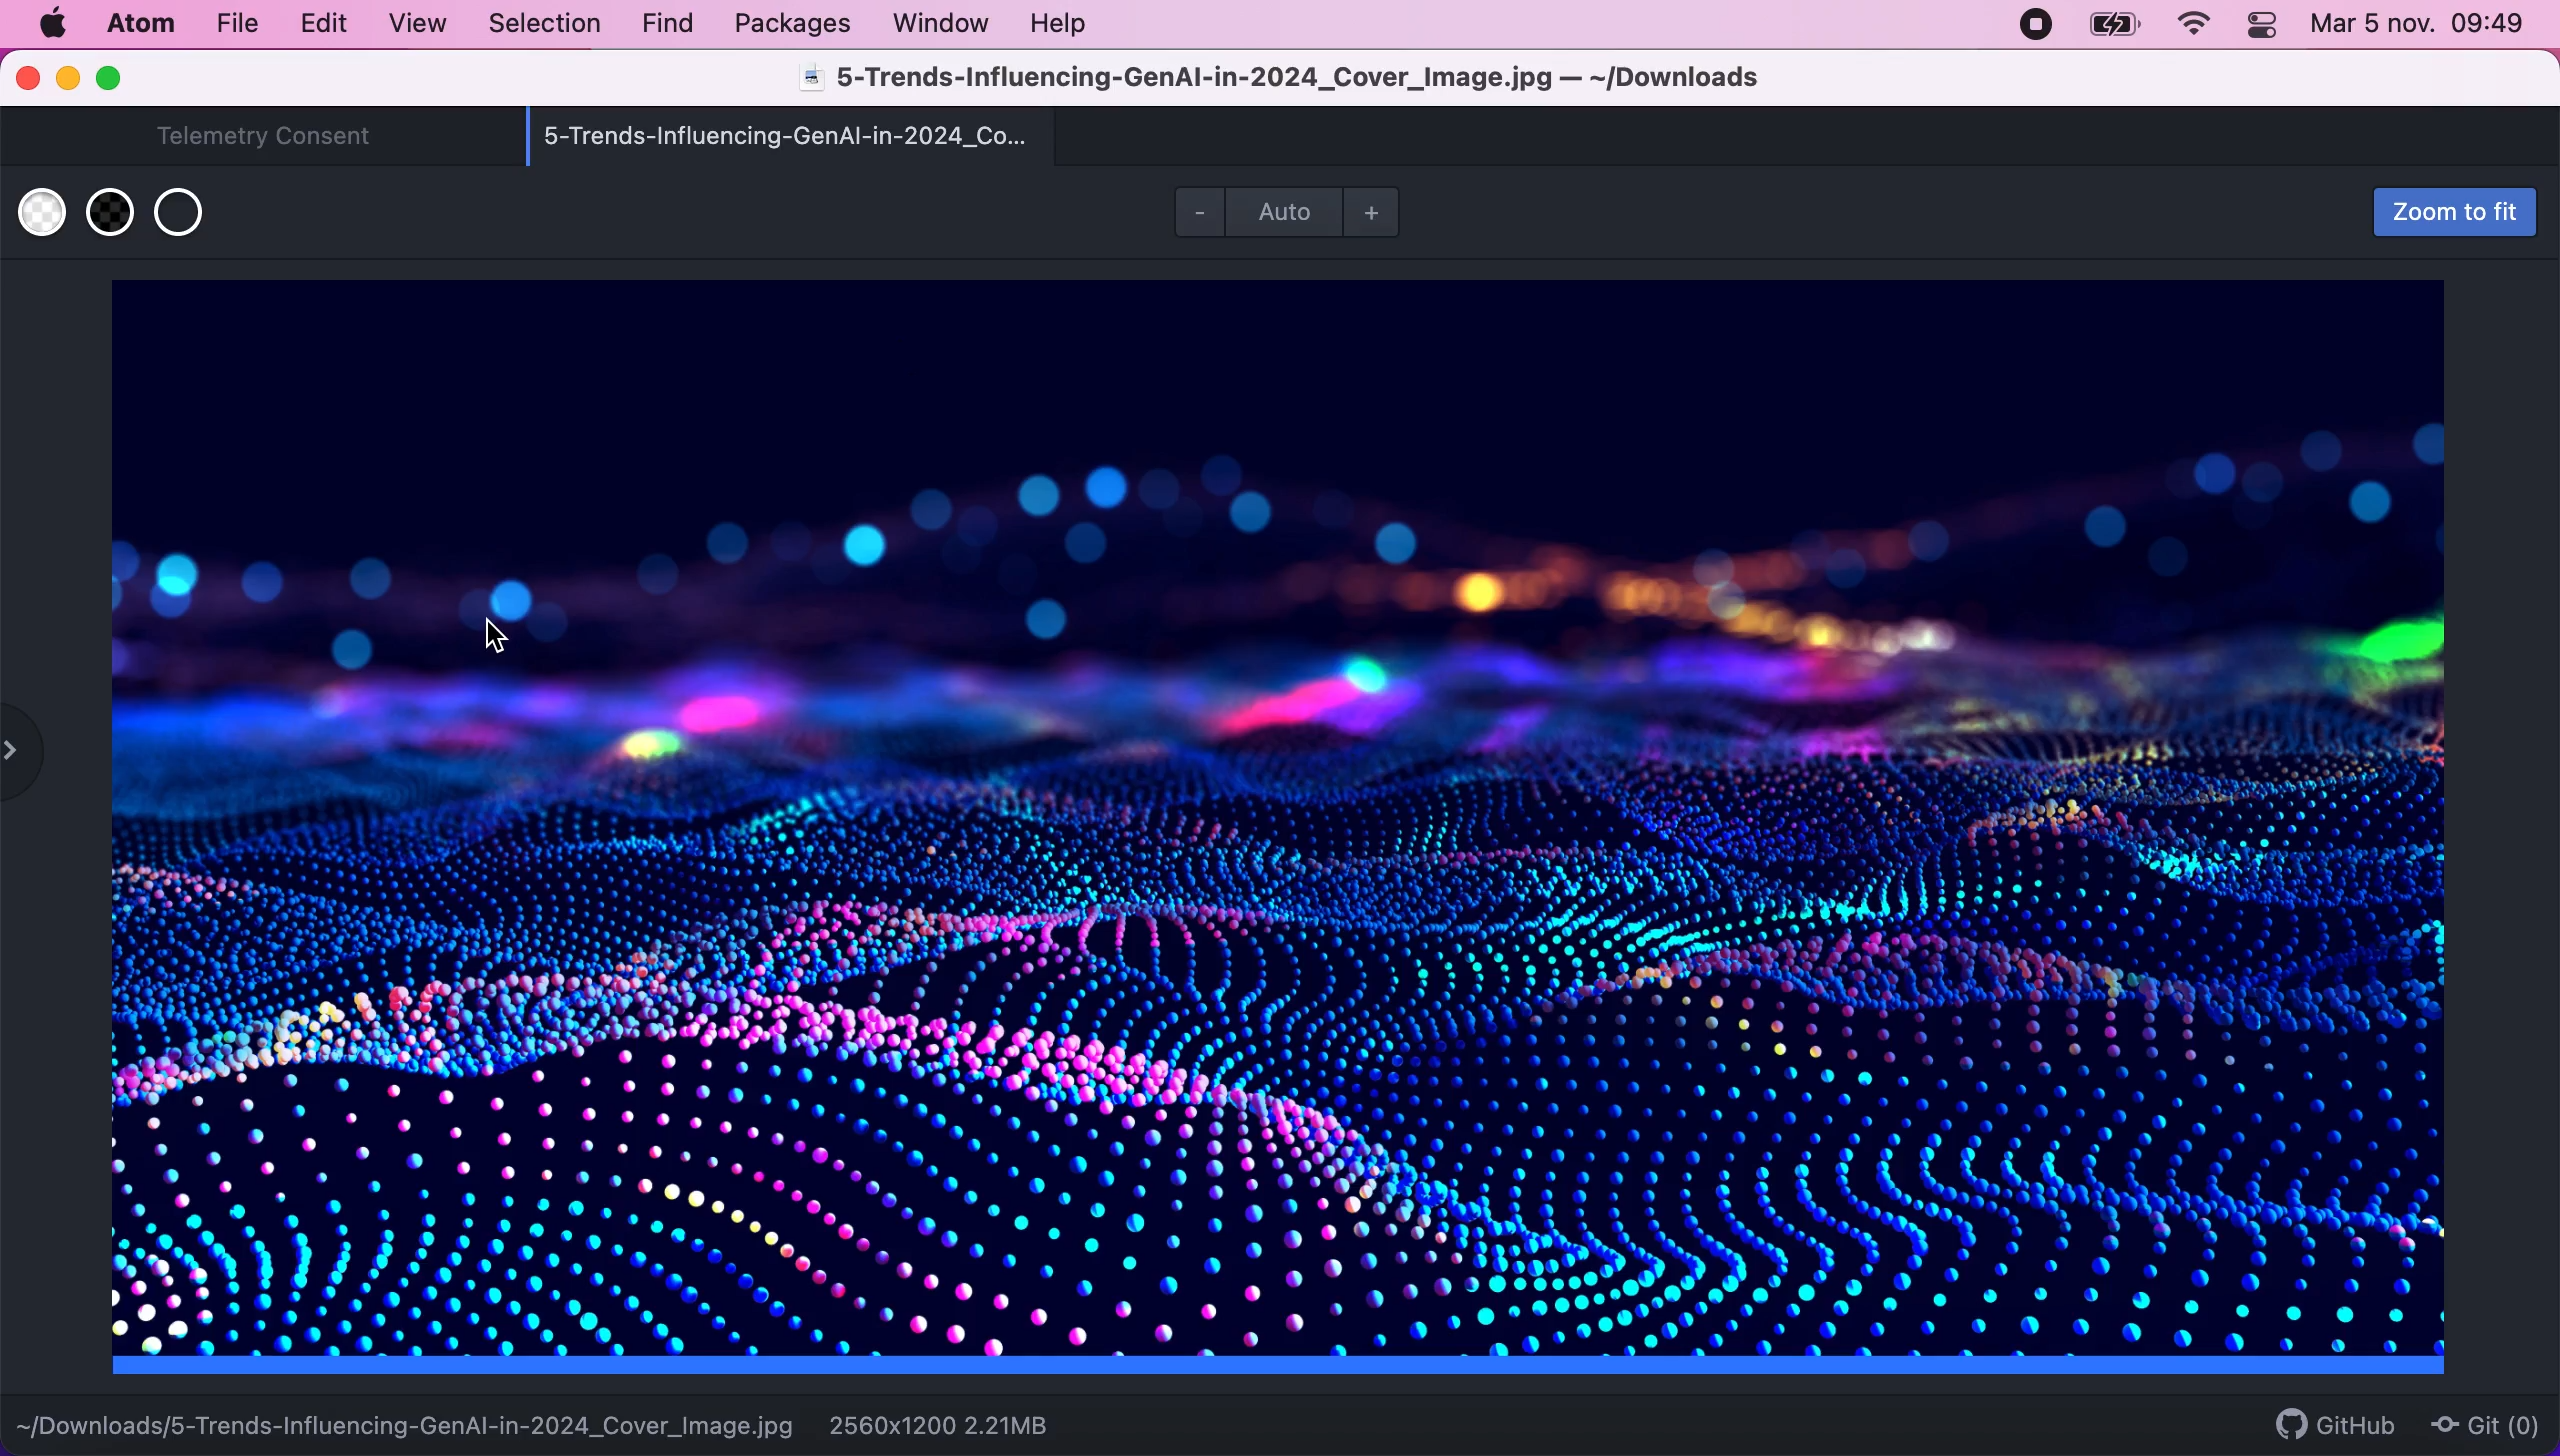 The image size is (2560, 1456). I want to click on view, so click(414, 25).